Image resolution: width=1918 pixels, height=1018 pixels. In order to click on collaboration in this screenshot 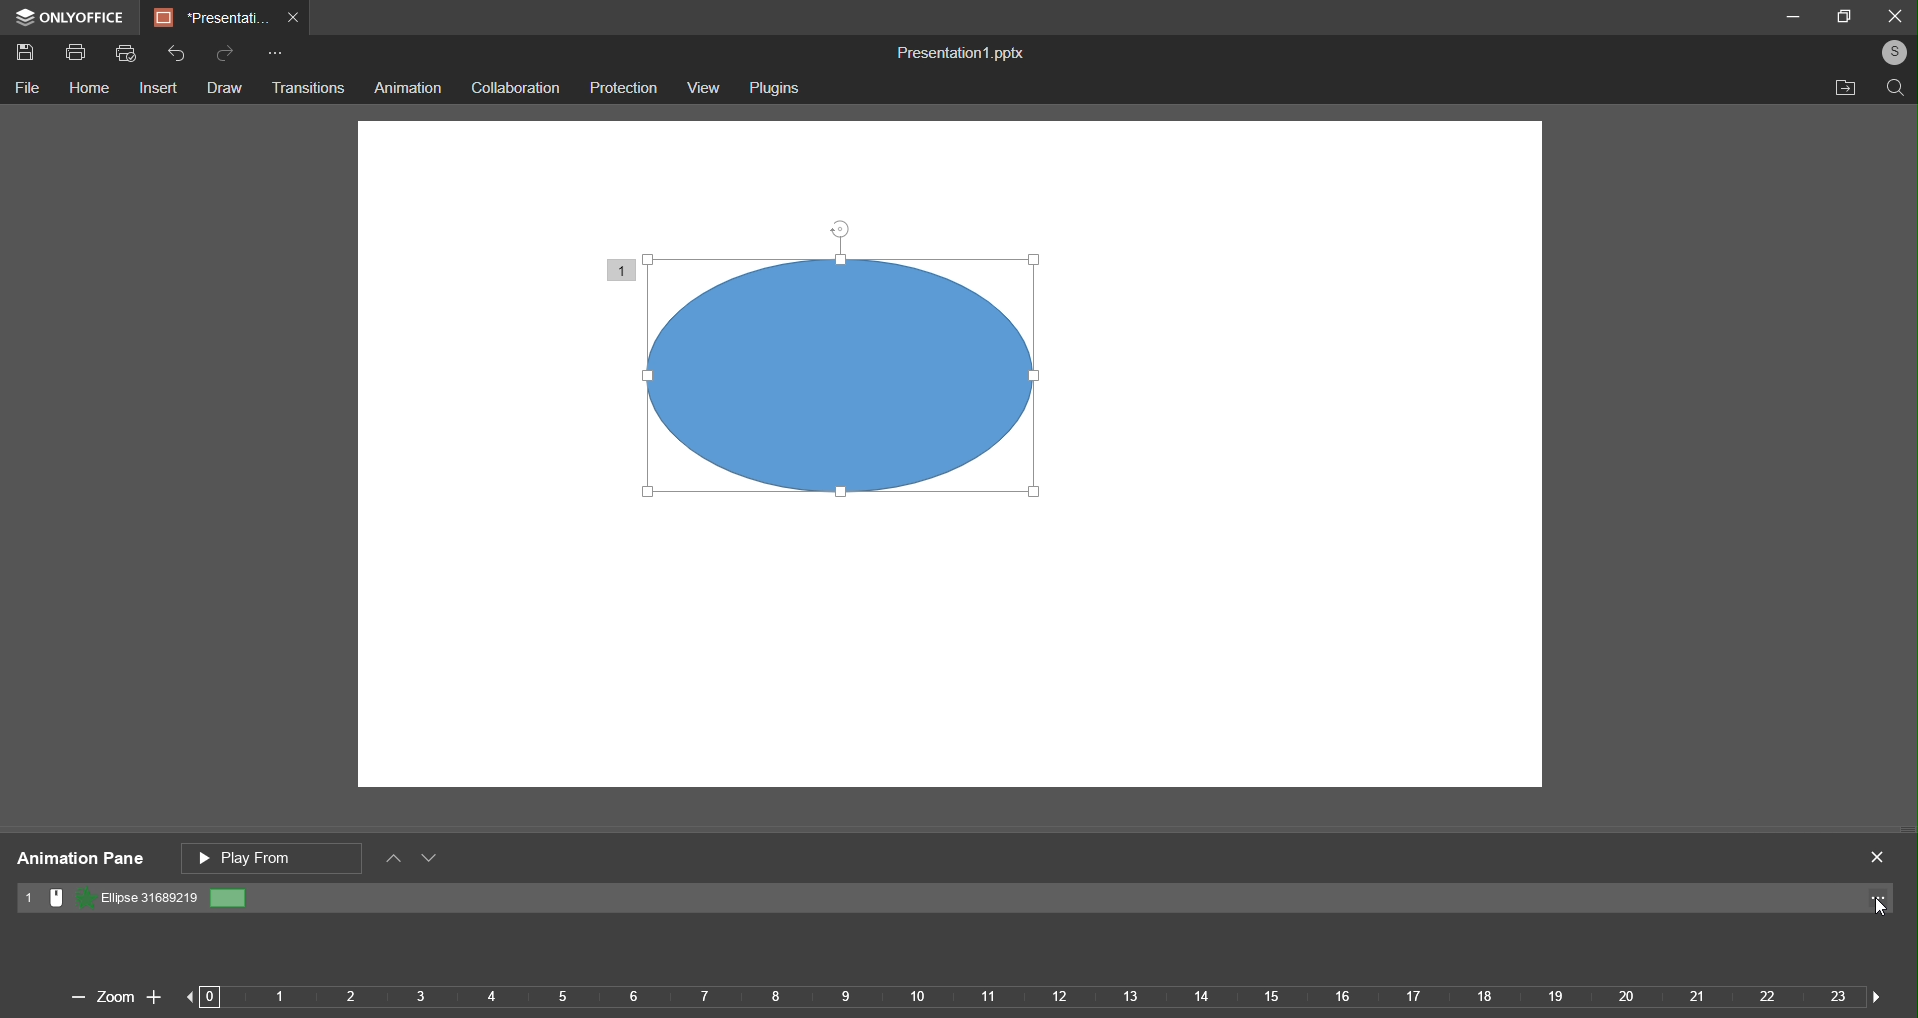, I will do `click(513, 86)`.